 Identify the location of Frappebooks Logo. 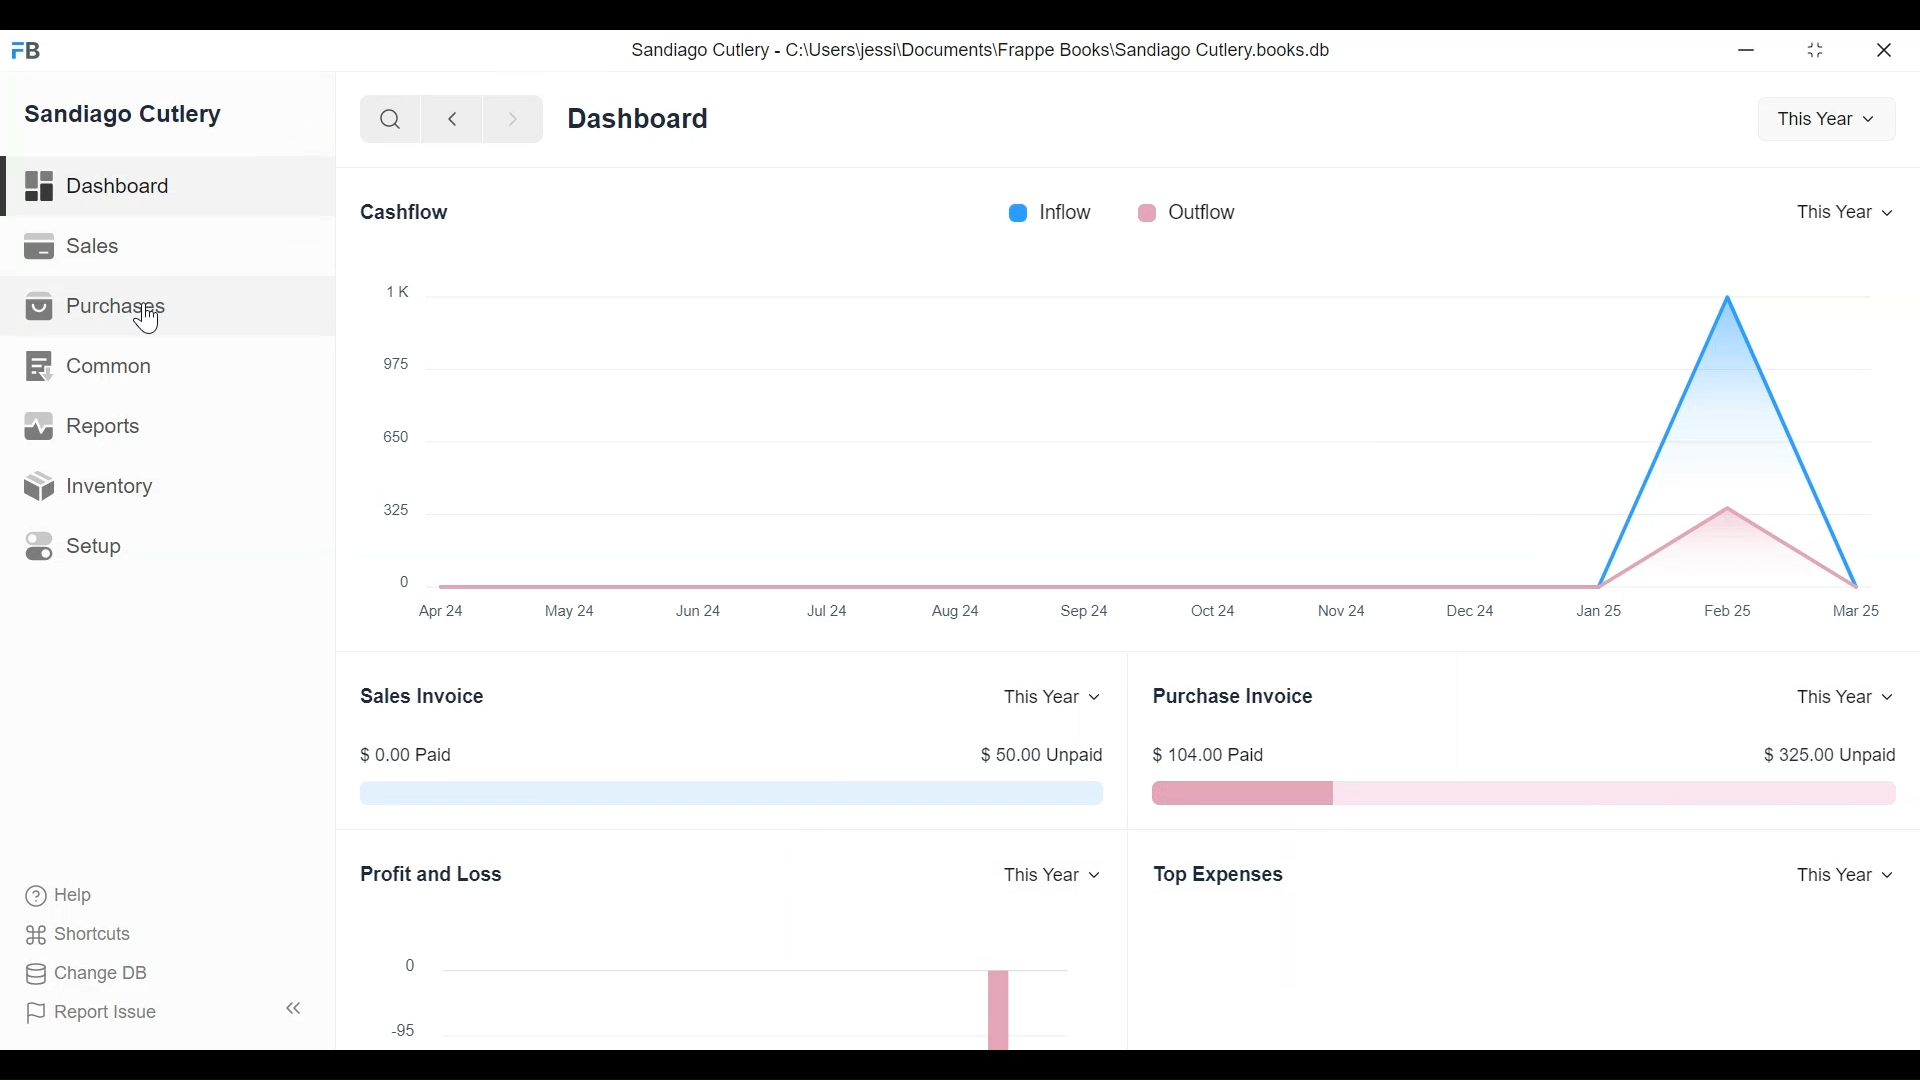
(32, 46).